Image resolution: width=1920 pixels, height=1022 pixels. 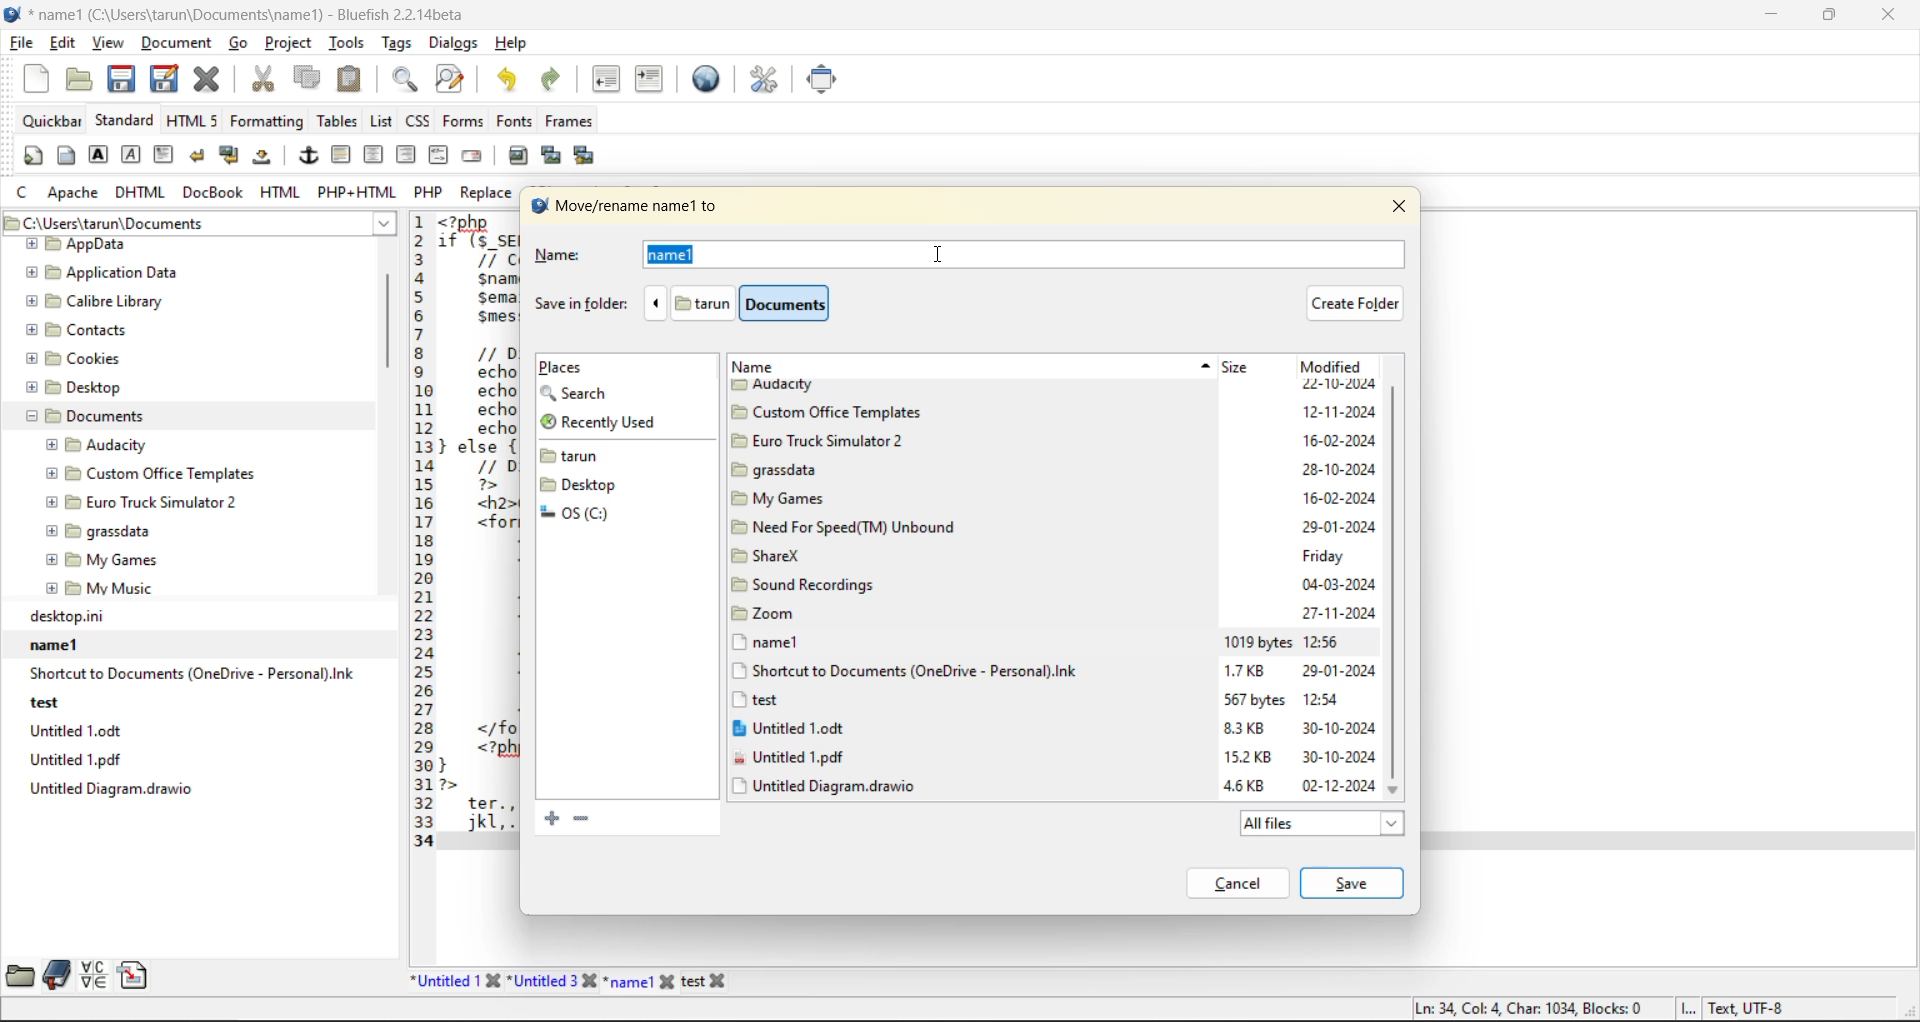 What do you see at coordinates (574, 981) in the screenshot?
I see `file names` at bounding box center [574, 981].